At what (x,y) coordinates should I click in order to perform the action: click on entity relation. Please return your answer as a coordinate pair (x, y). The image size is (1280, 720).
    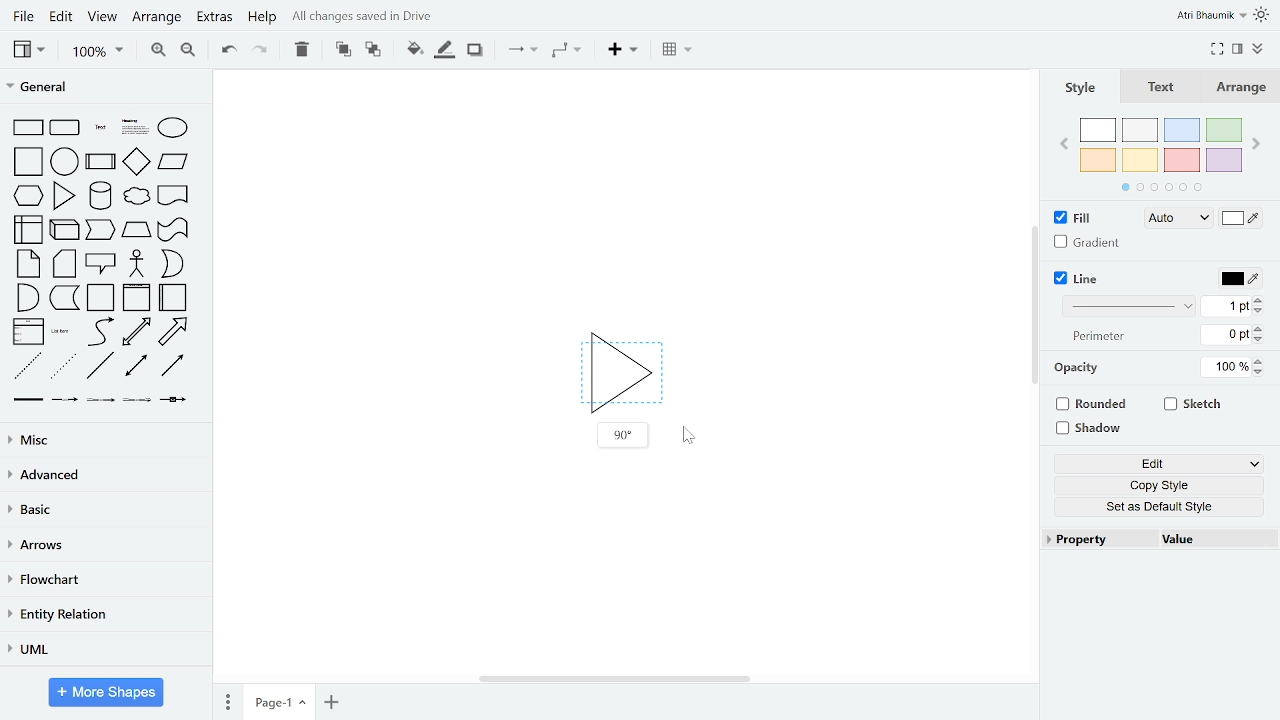
    Looking at the image, I should click on (103, 614).